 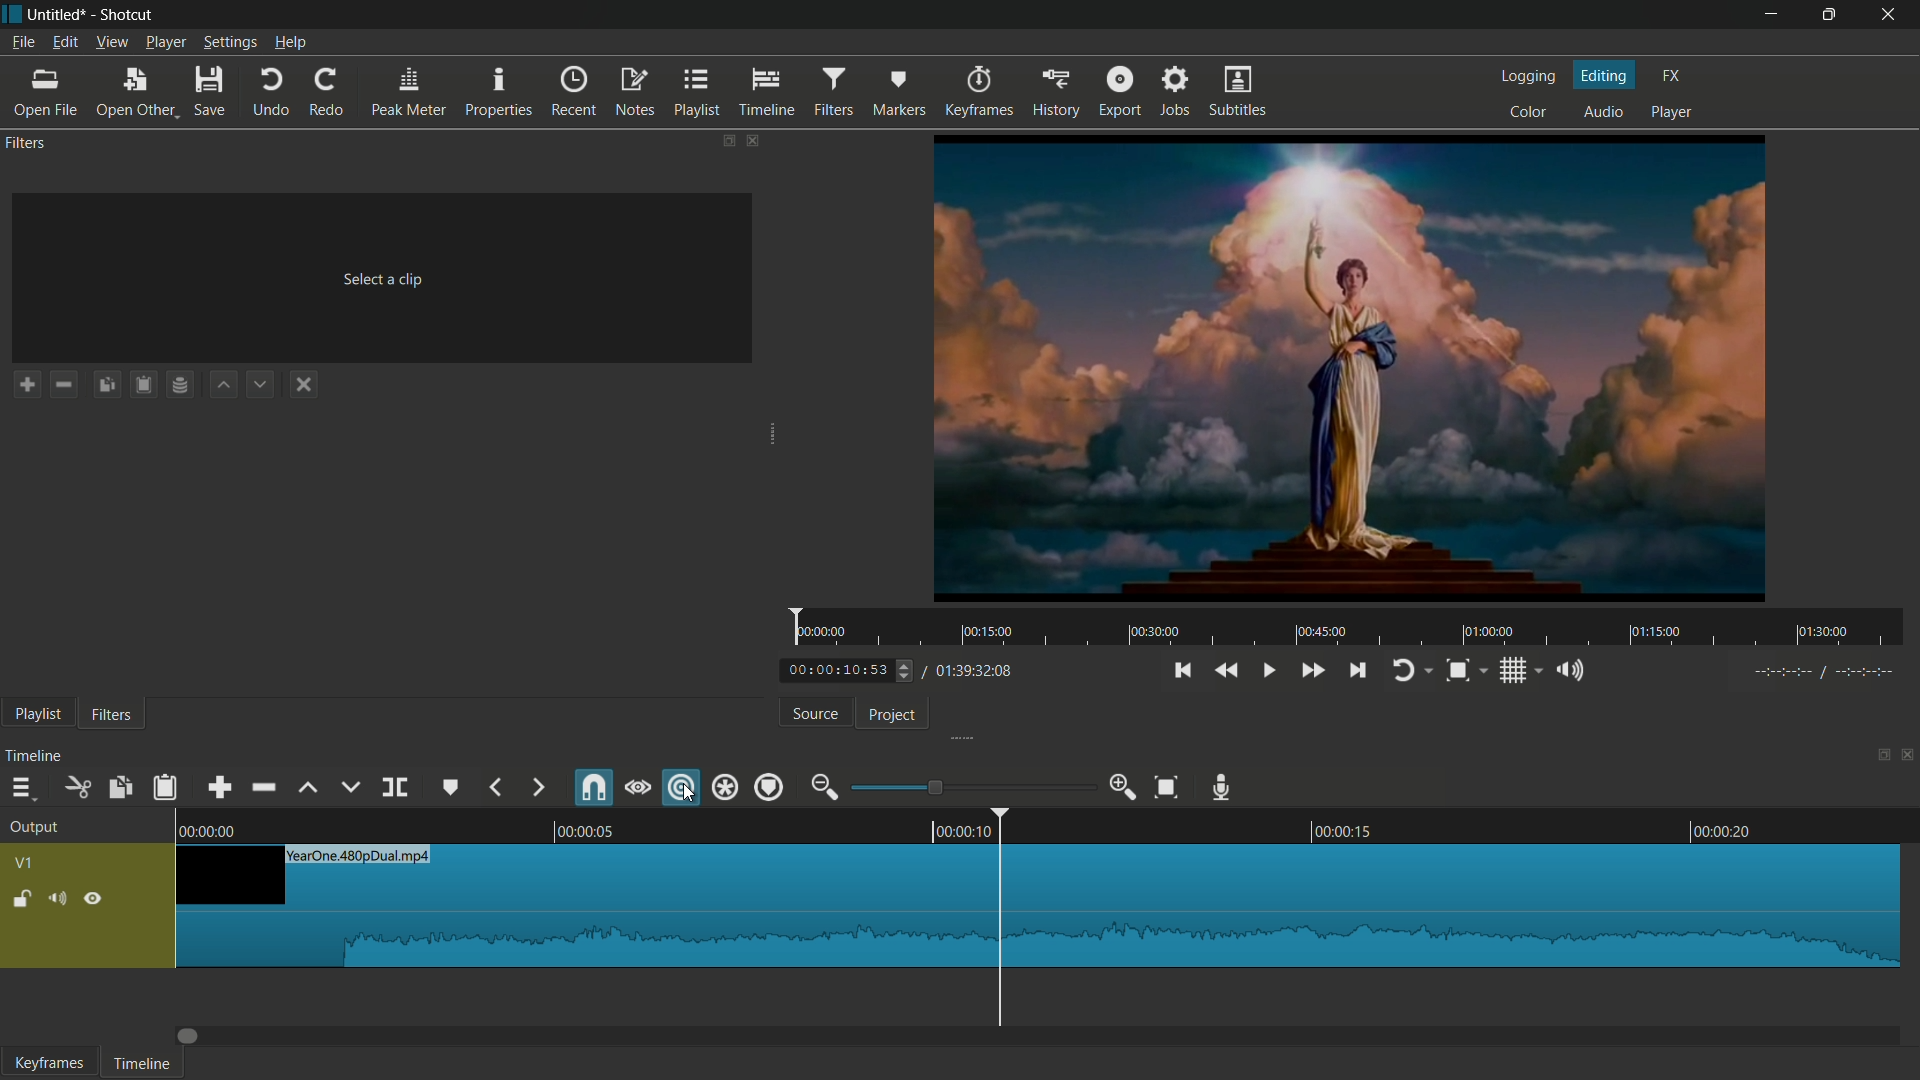 What do you see at coordinates (1343, 829) in the screenshot?
I see `00:00:15` at bounding box center [1343, 829].